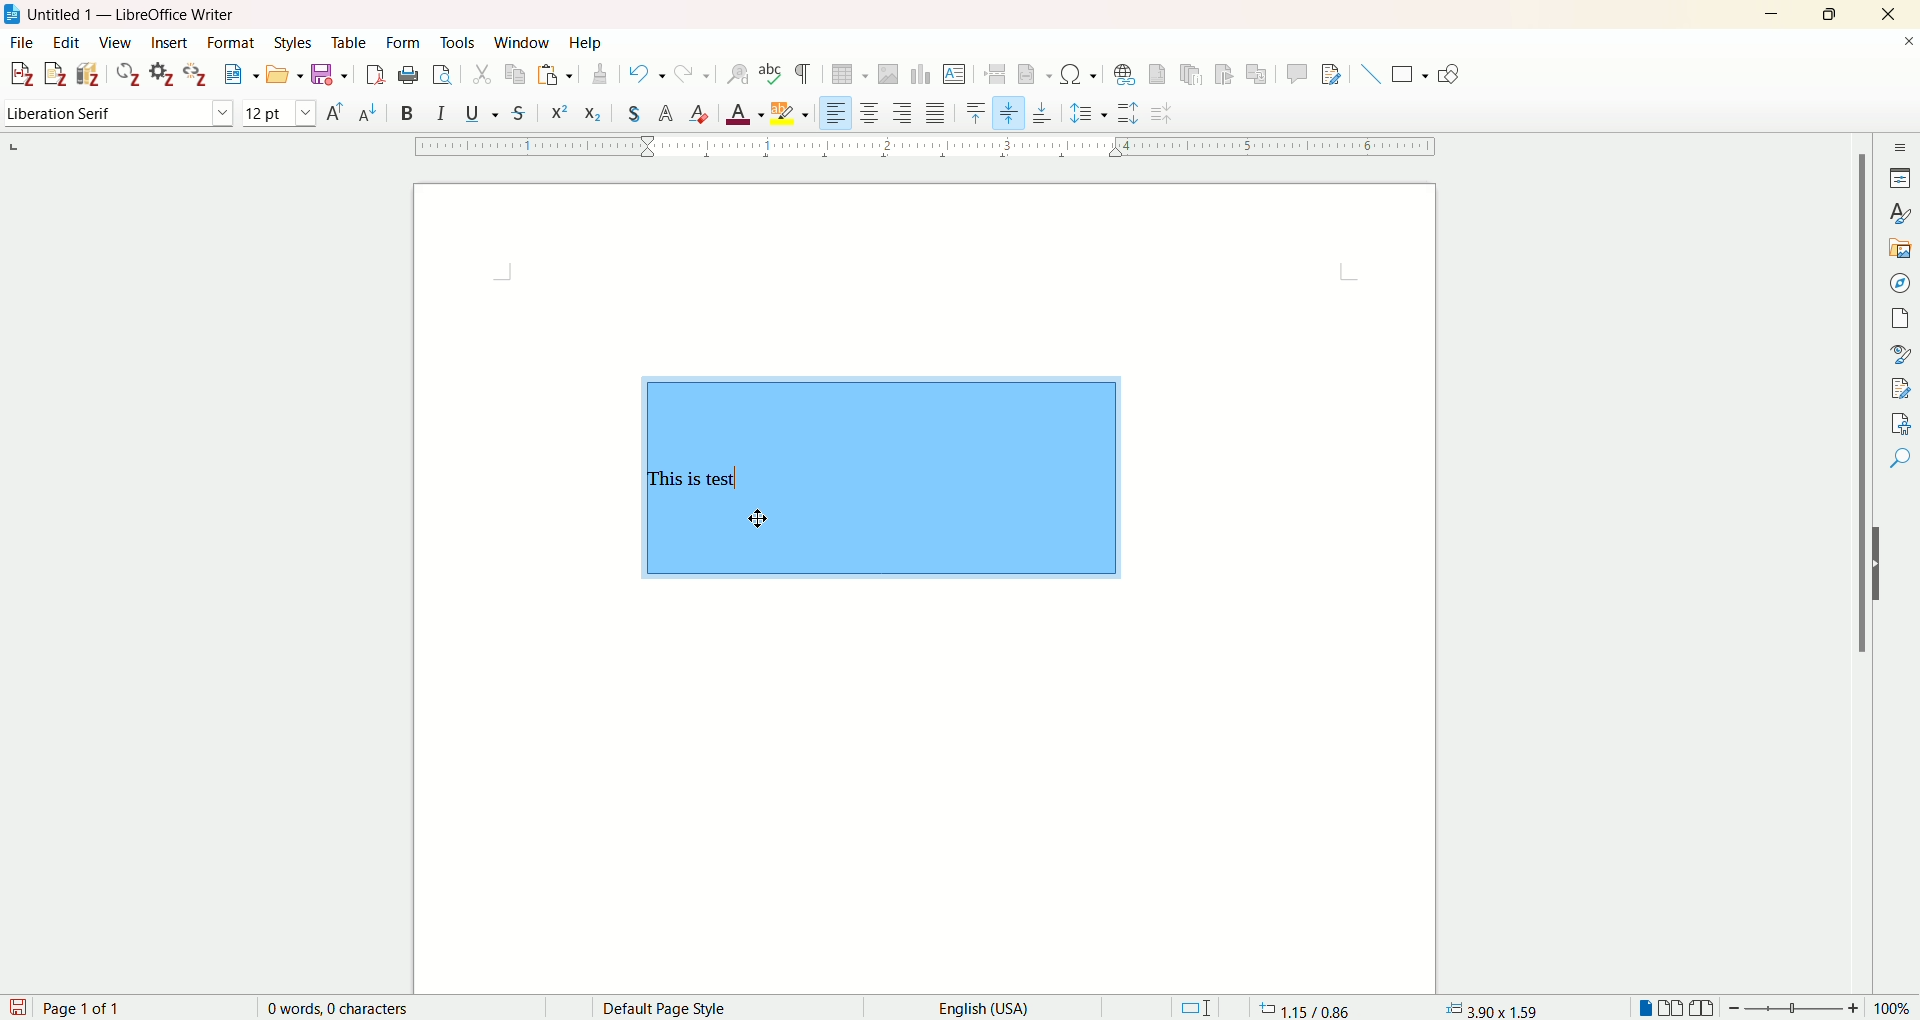 This screenshot has height=1020, width=1920. What do you see at coordinates (283, 76) in the screenshot?
I see `open` at bounding box center [283, 76].